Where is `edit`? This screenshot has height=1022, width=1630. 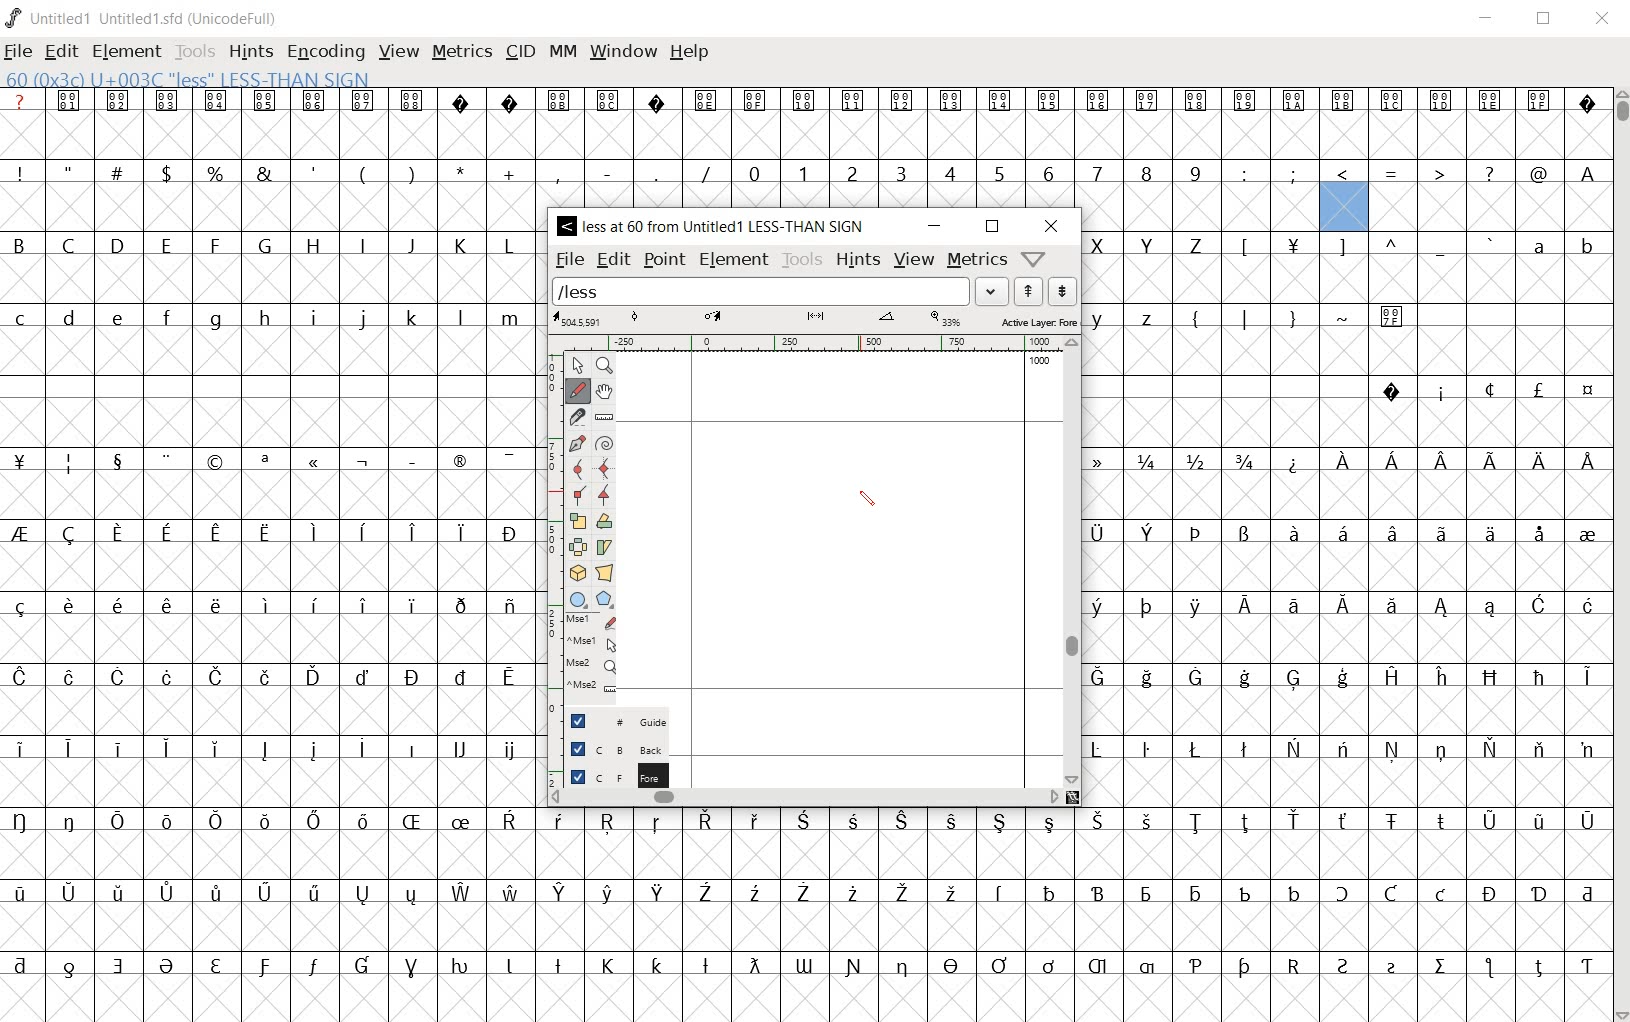
edit is located at coordinates (611, 260).